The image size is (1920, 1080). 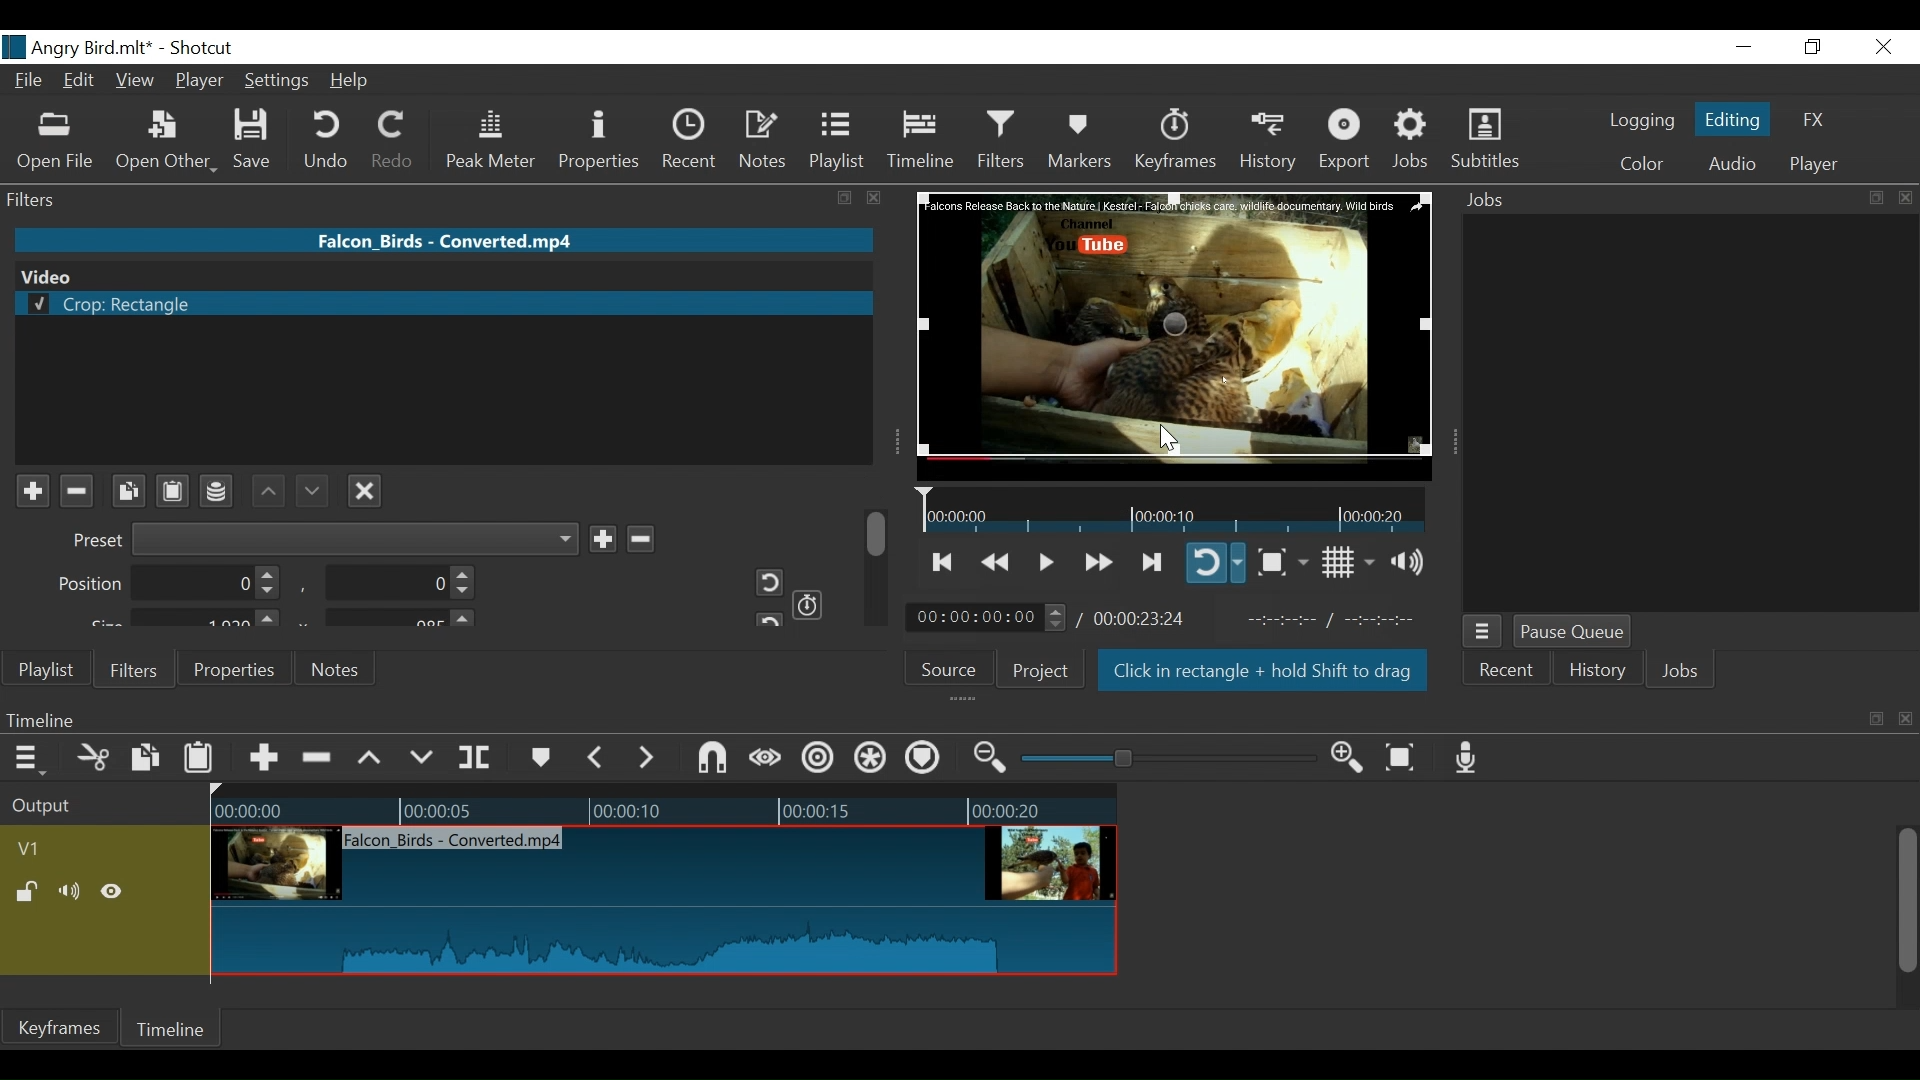 What do you see at coordinates (201, 762) in the screenshot?
I see `Paste` at bounding box center [201, 762].